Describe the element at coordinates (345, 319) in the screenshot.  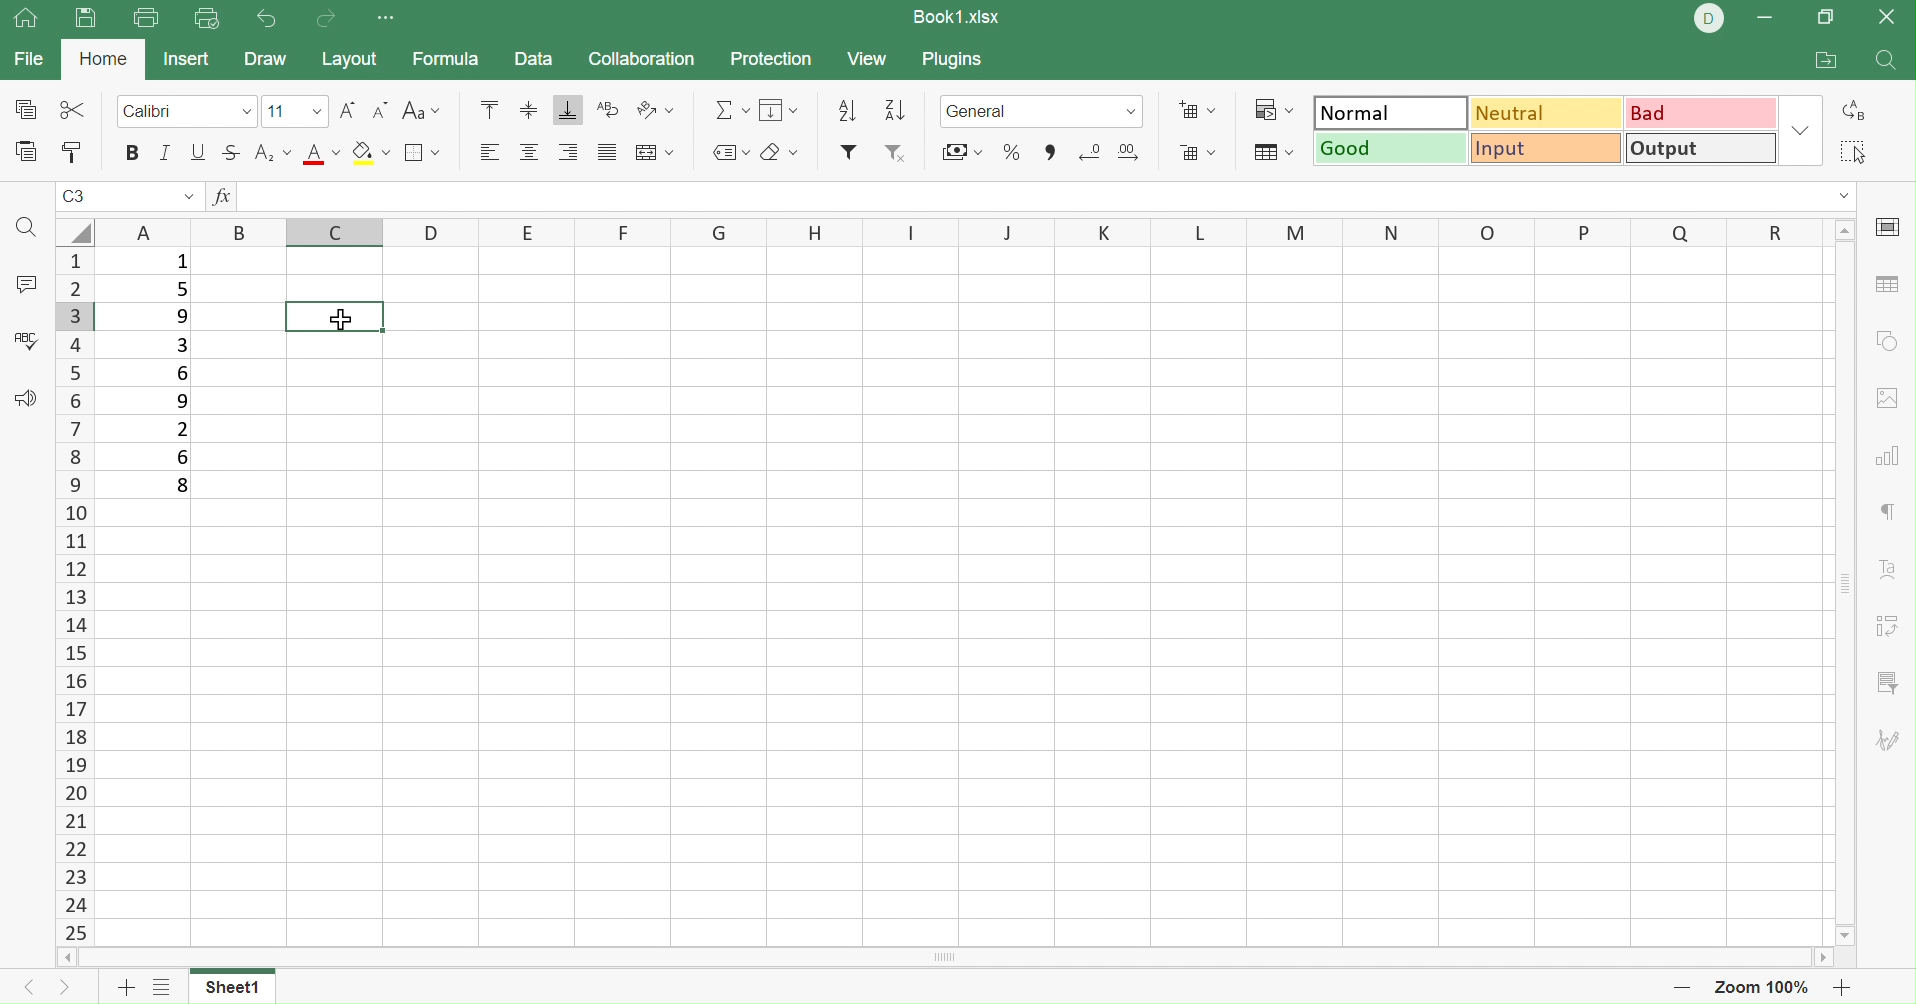
I see `Cursor` at that location.